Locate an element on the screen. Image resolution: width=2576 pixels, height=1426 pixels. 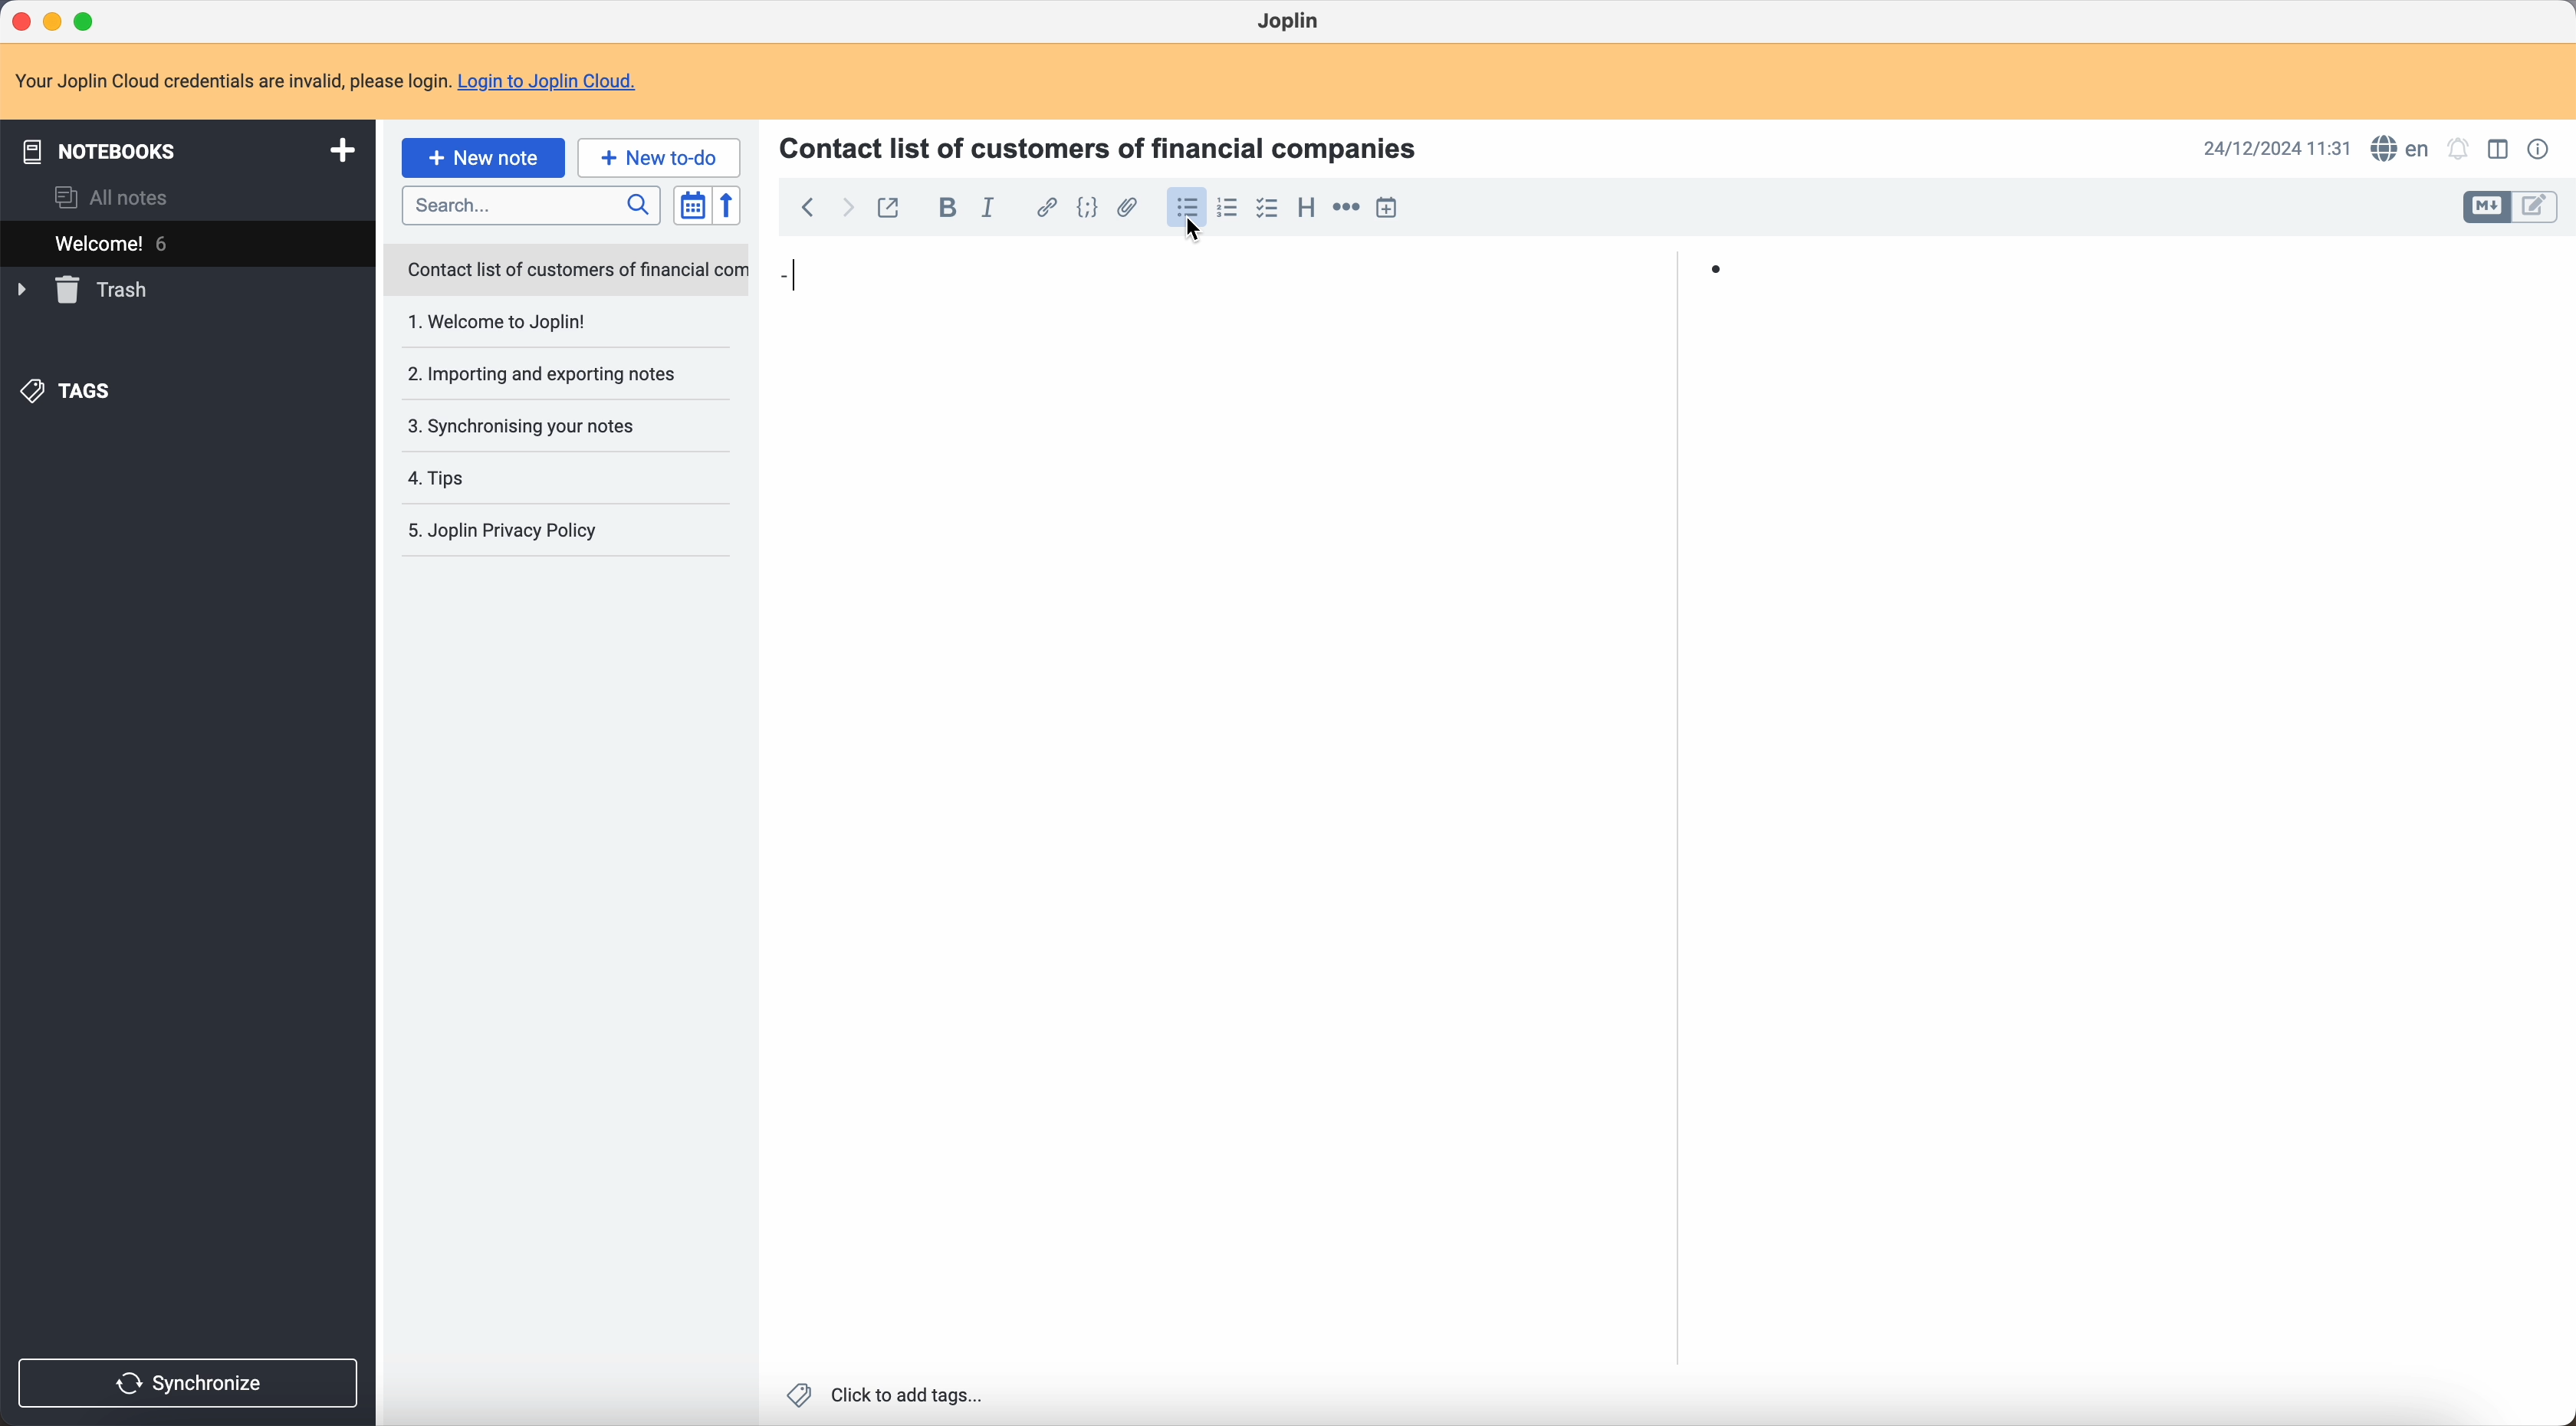
click to add tags is located at coordinates (884, 1394).